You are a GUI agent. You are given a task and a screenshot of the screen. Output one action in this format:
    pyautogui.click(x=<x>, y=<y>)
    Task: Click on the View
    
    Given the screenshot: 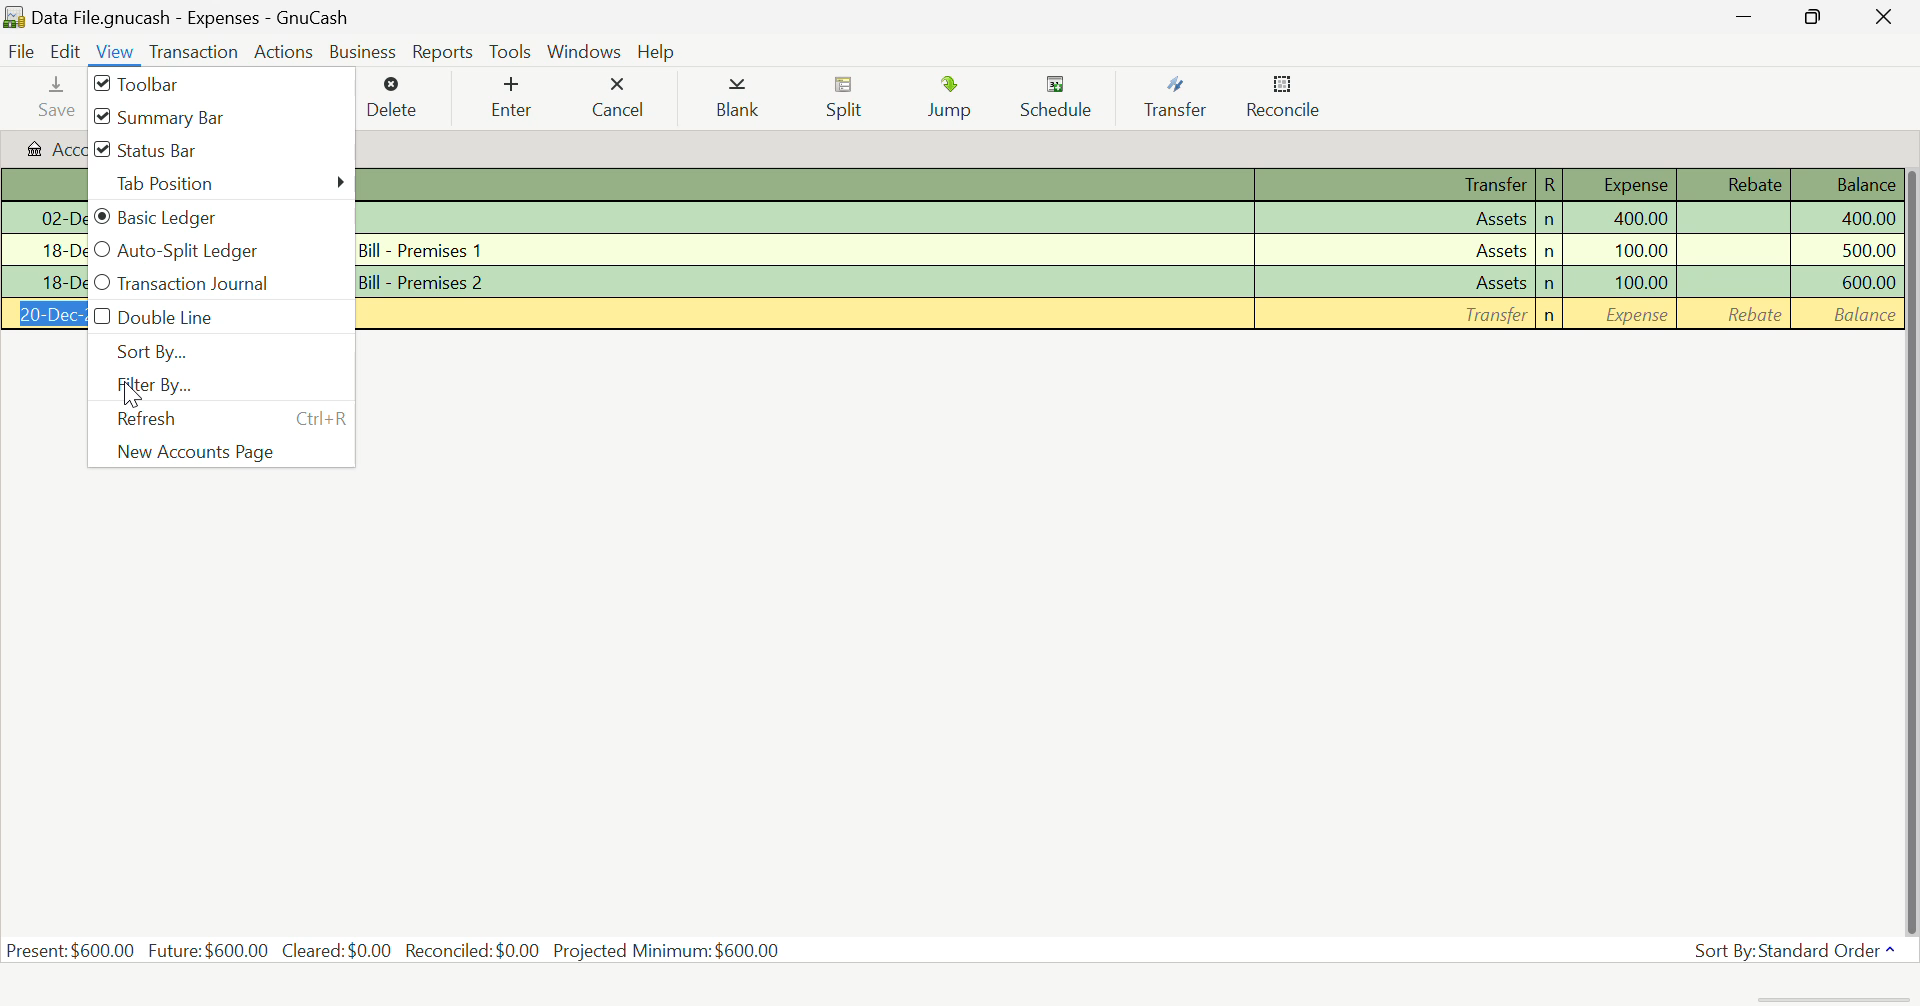 What is the action you would take?
    pyautogui.click(x=115, y=53)
    